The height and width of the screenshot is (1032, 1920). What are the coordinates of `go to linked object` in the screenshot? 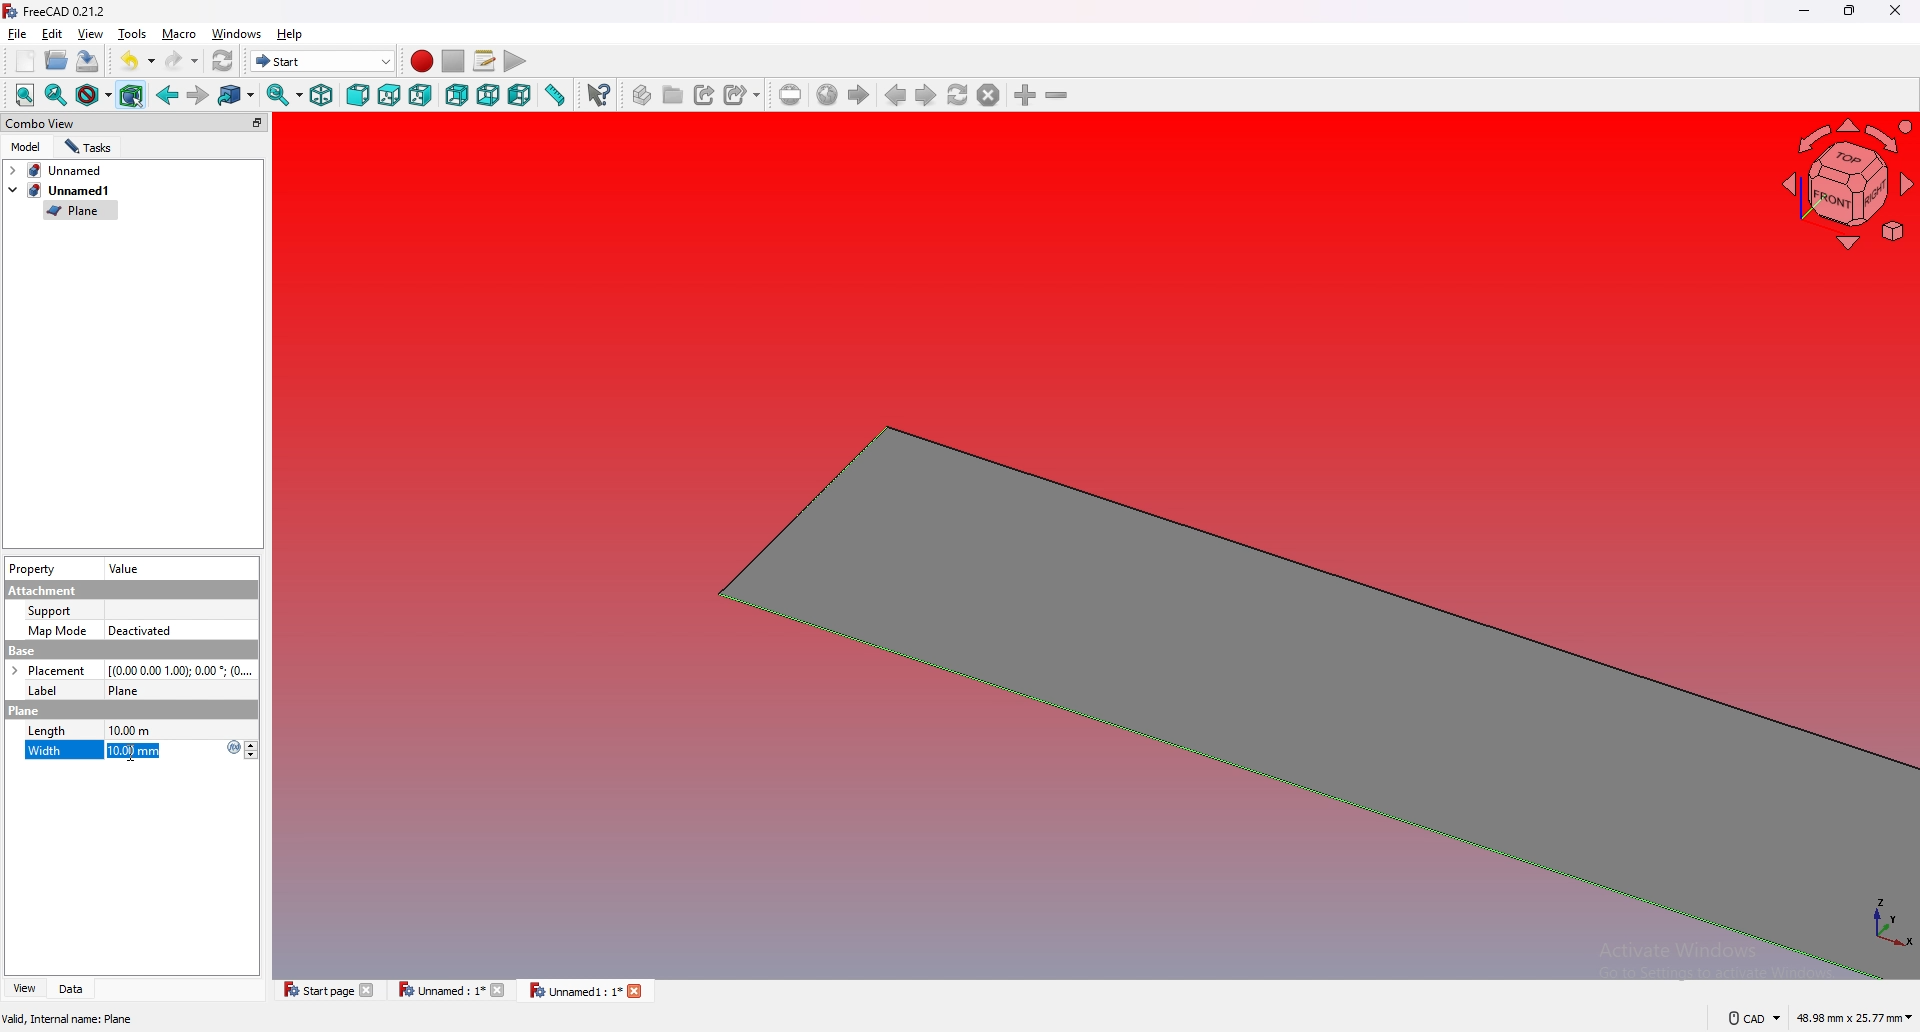 It's located at (237, 97).